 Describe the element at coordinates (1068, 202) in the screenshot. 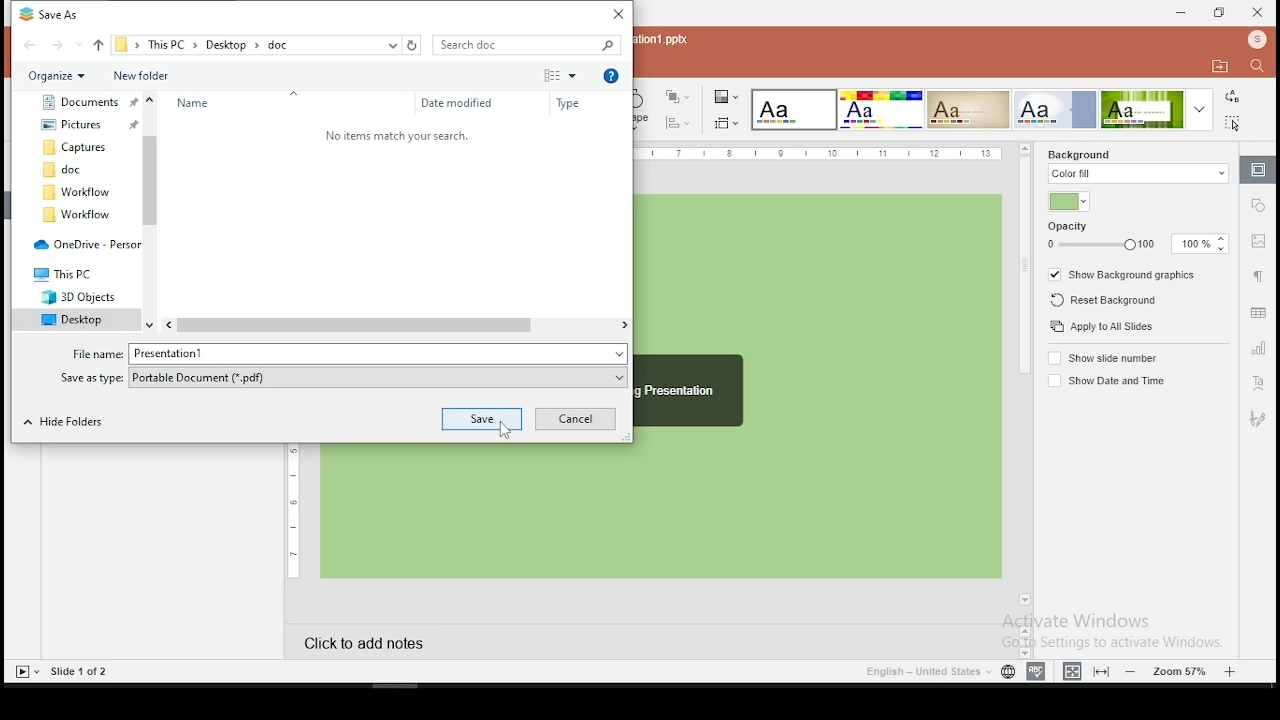

I see `fill color` at that location.